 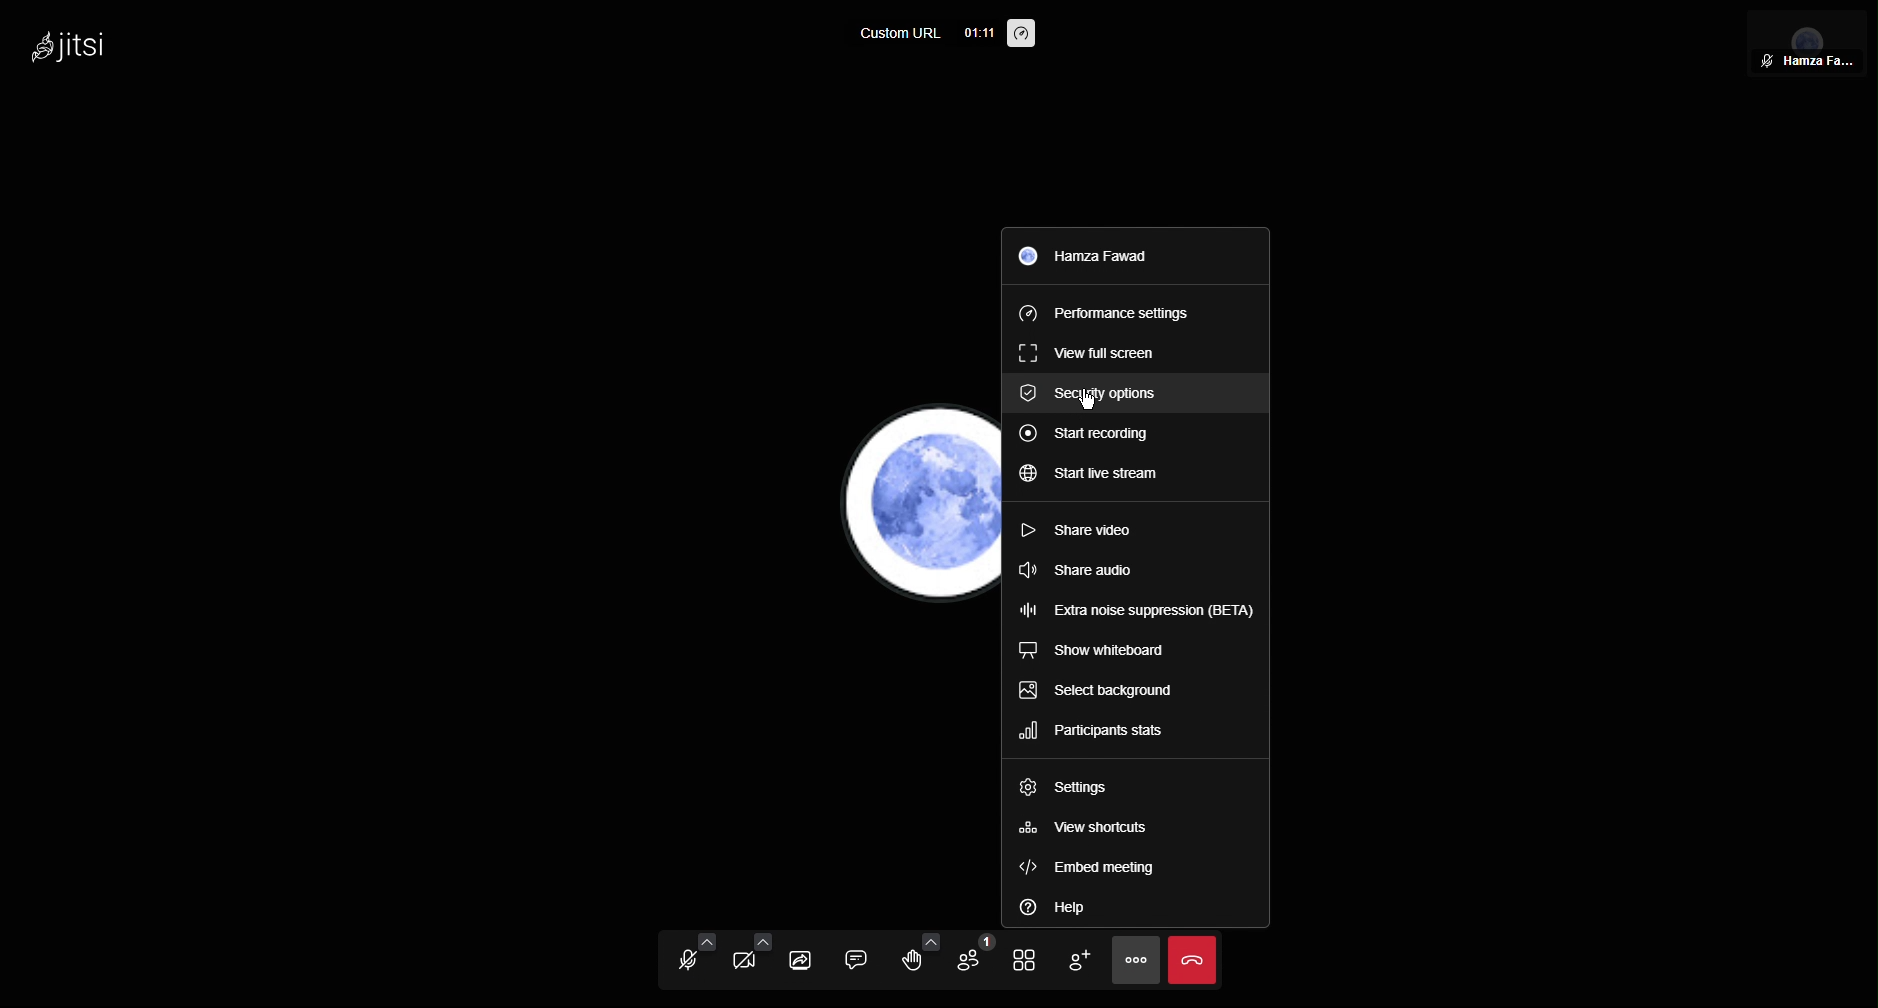 What do you see at coordinates (1079, 958) in the screenshot?
I see `Add Participant` at bounding box center [1079, 958].